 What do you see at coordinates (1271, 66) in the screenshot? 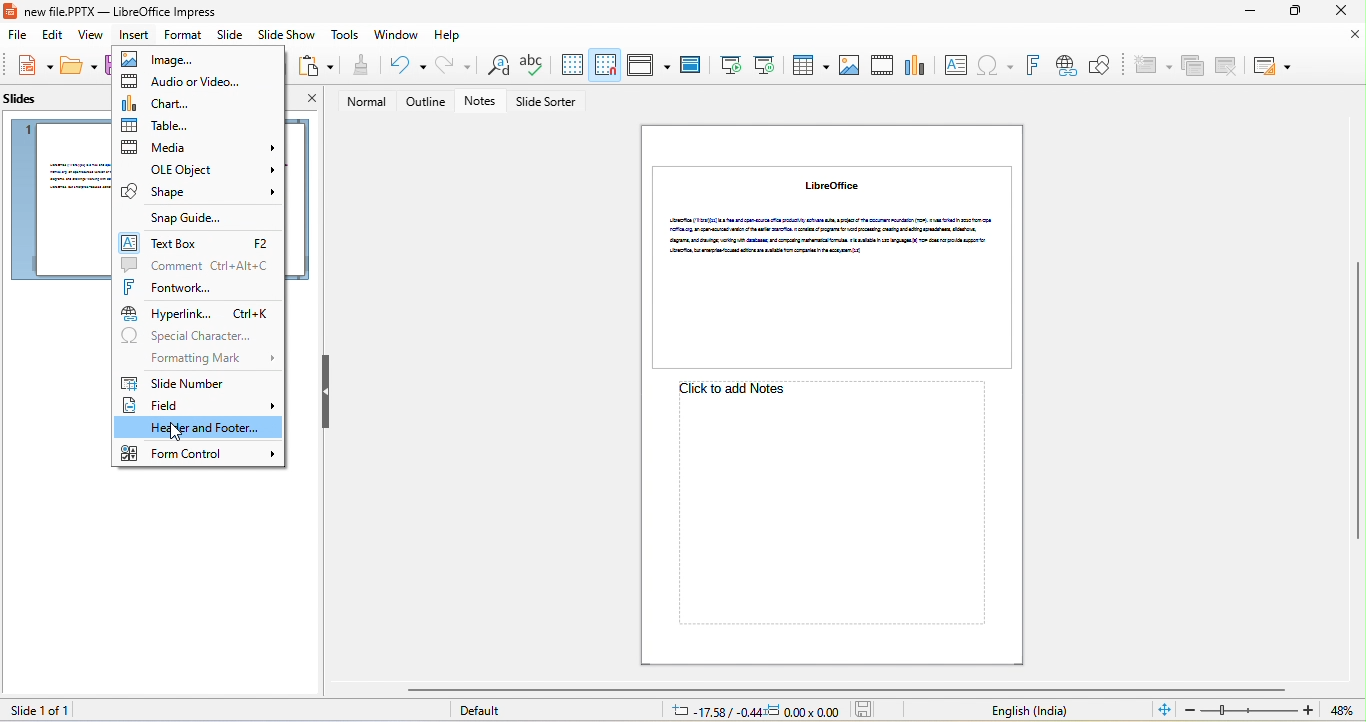
I see `slide layout` at bounding box center [1271, 66].